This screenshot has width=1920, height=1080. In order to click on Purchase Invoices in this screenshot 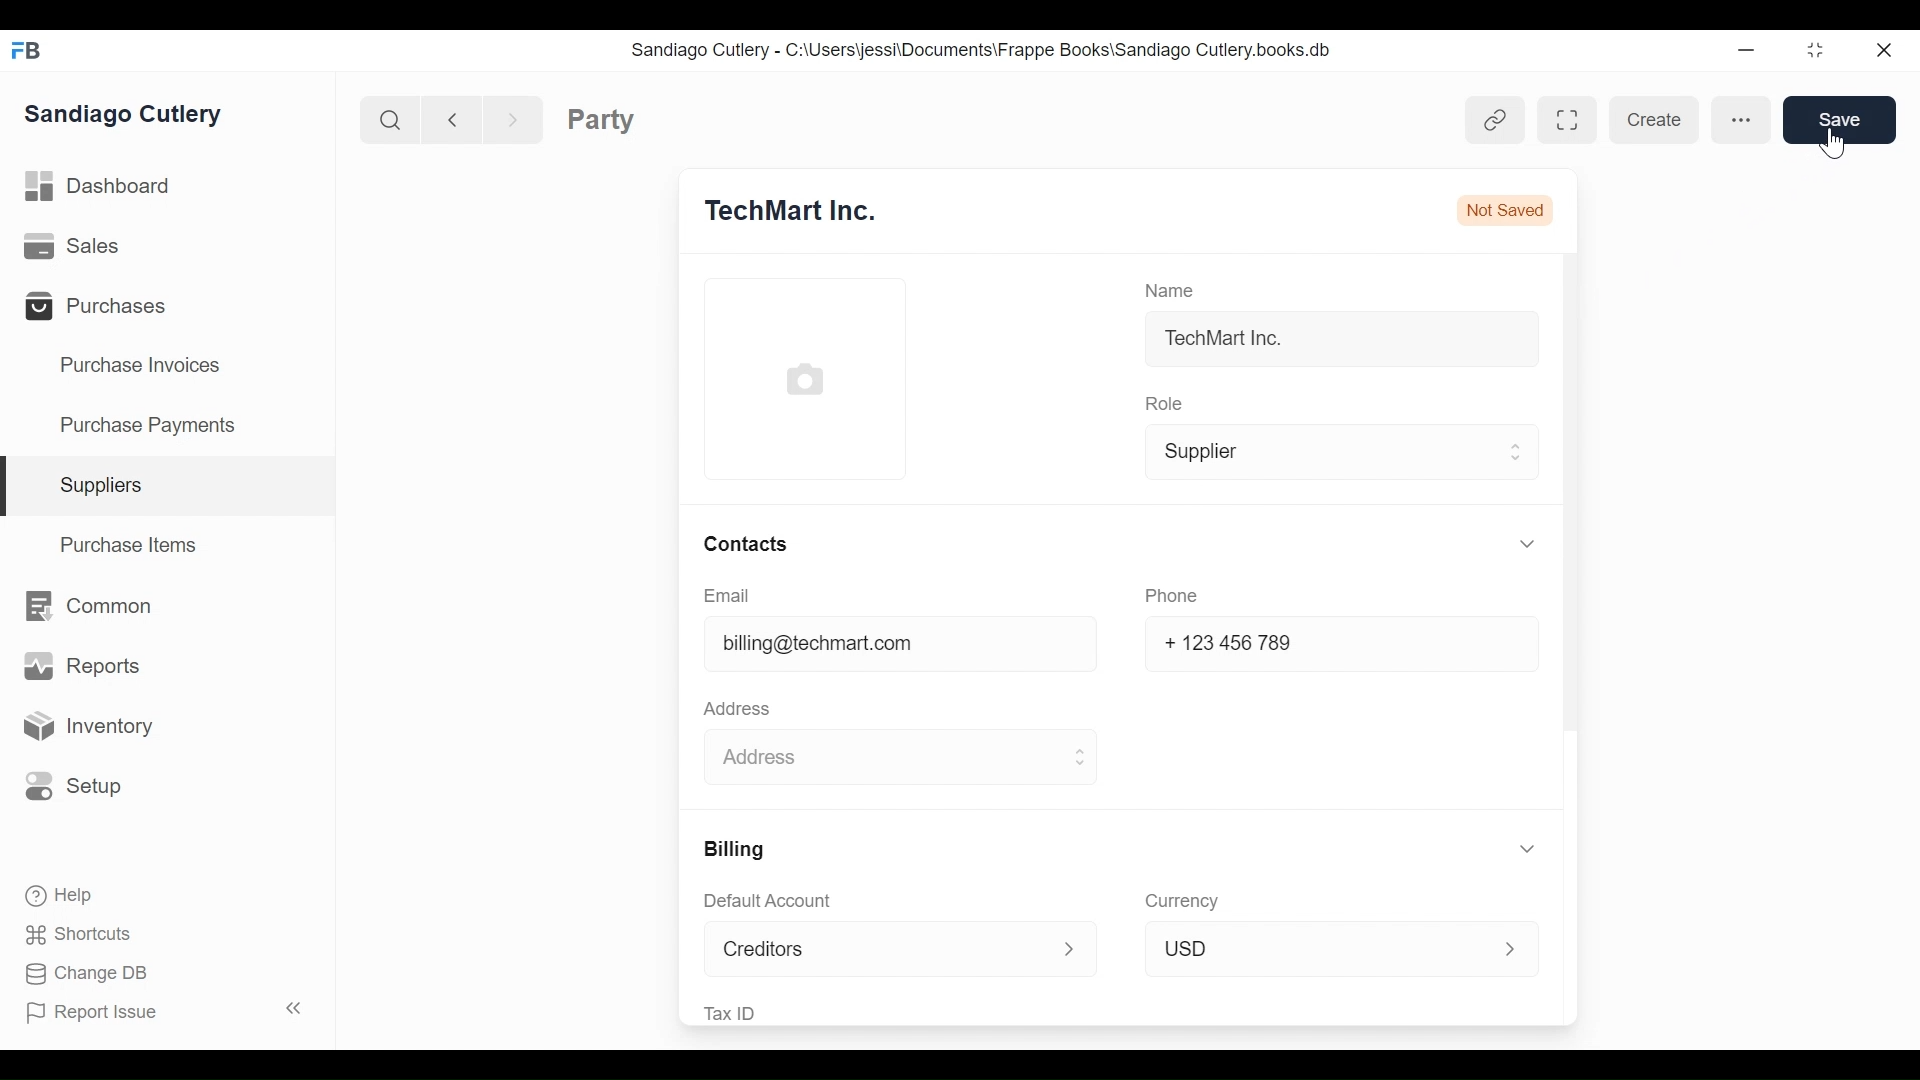, I will do `click(145, 368)`.